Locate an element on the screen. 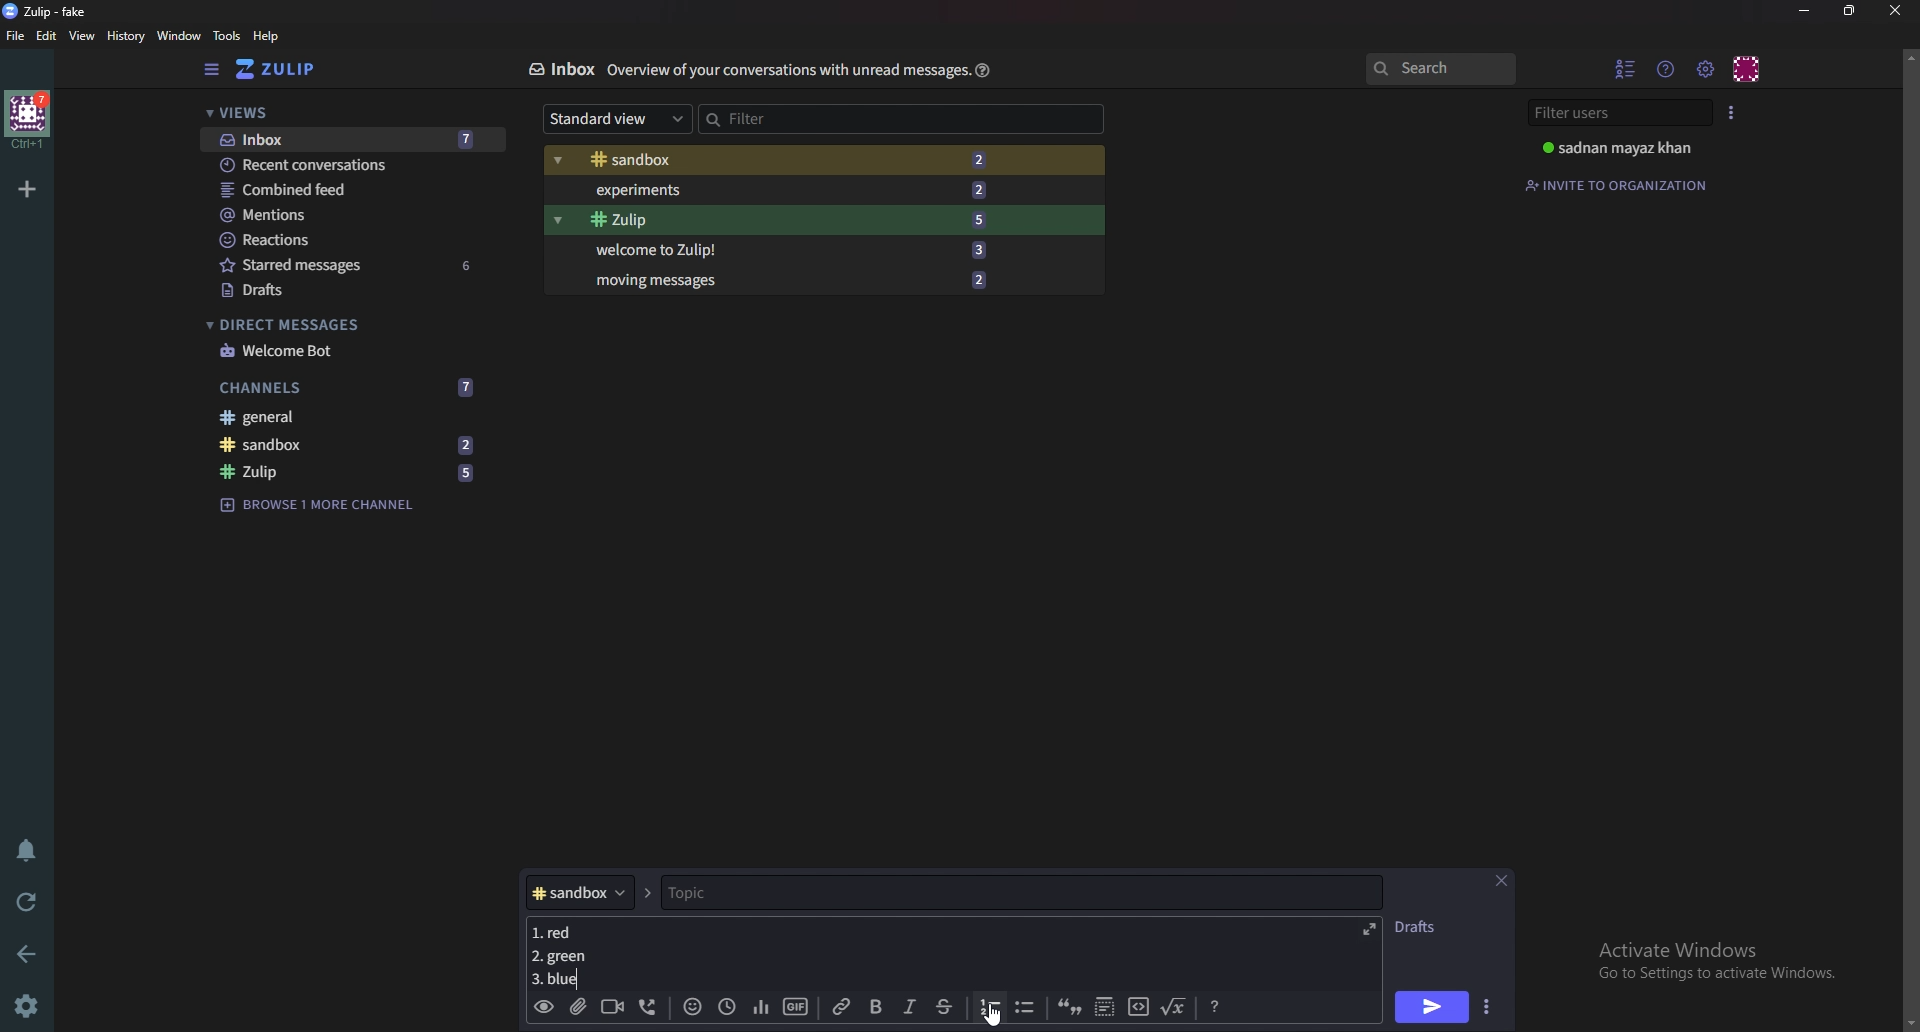  search is located at coordinates (1440, 70).